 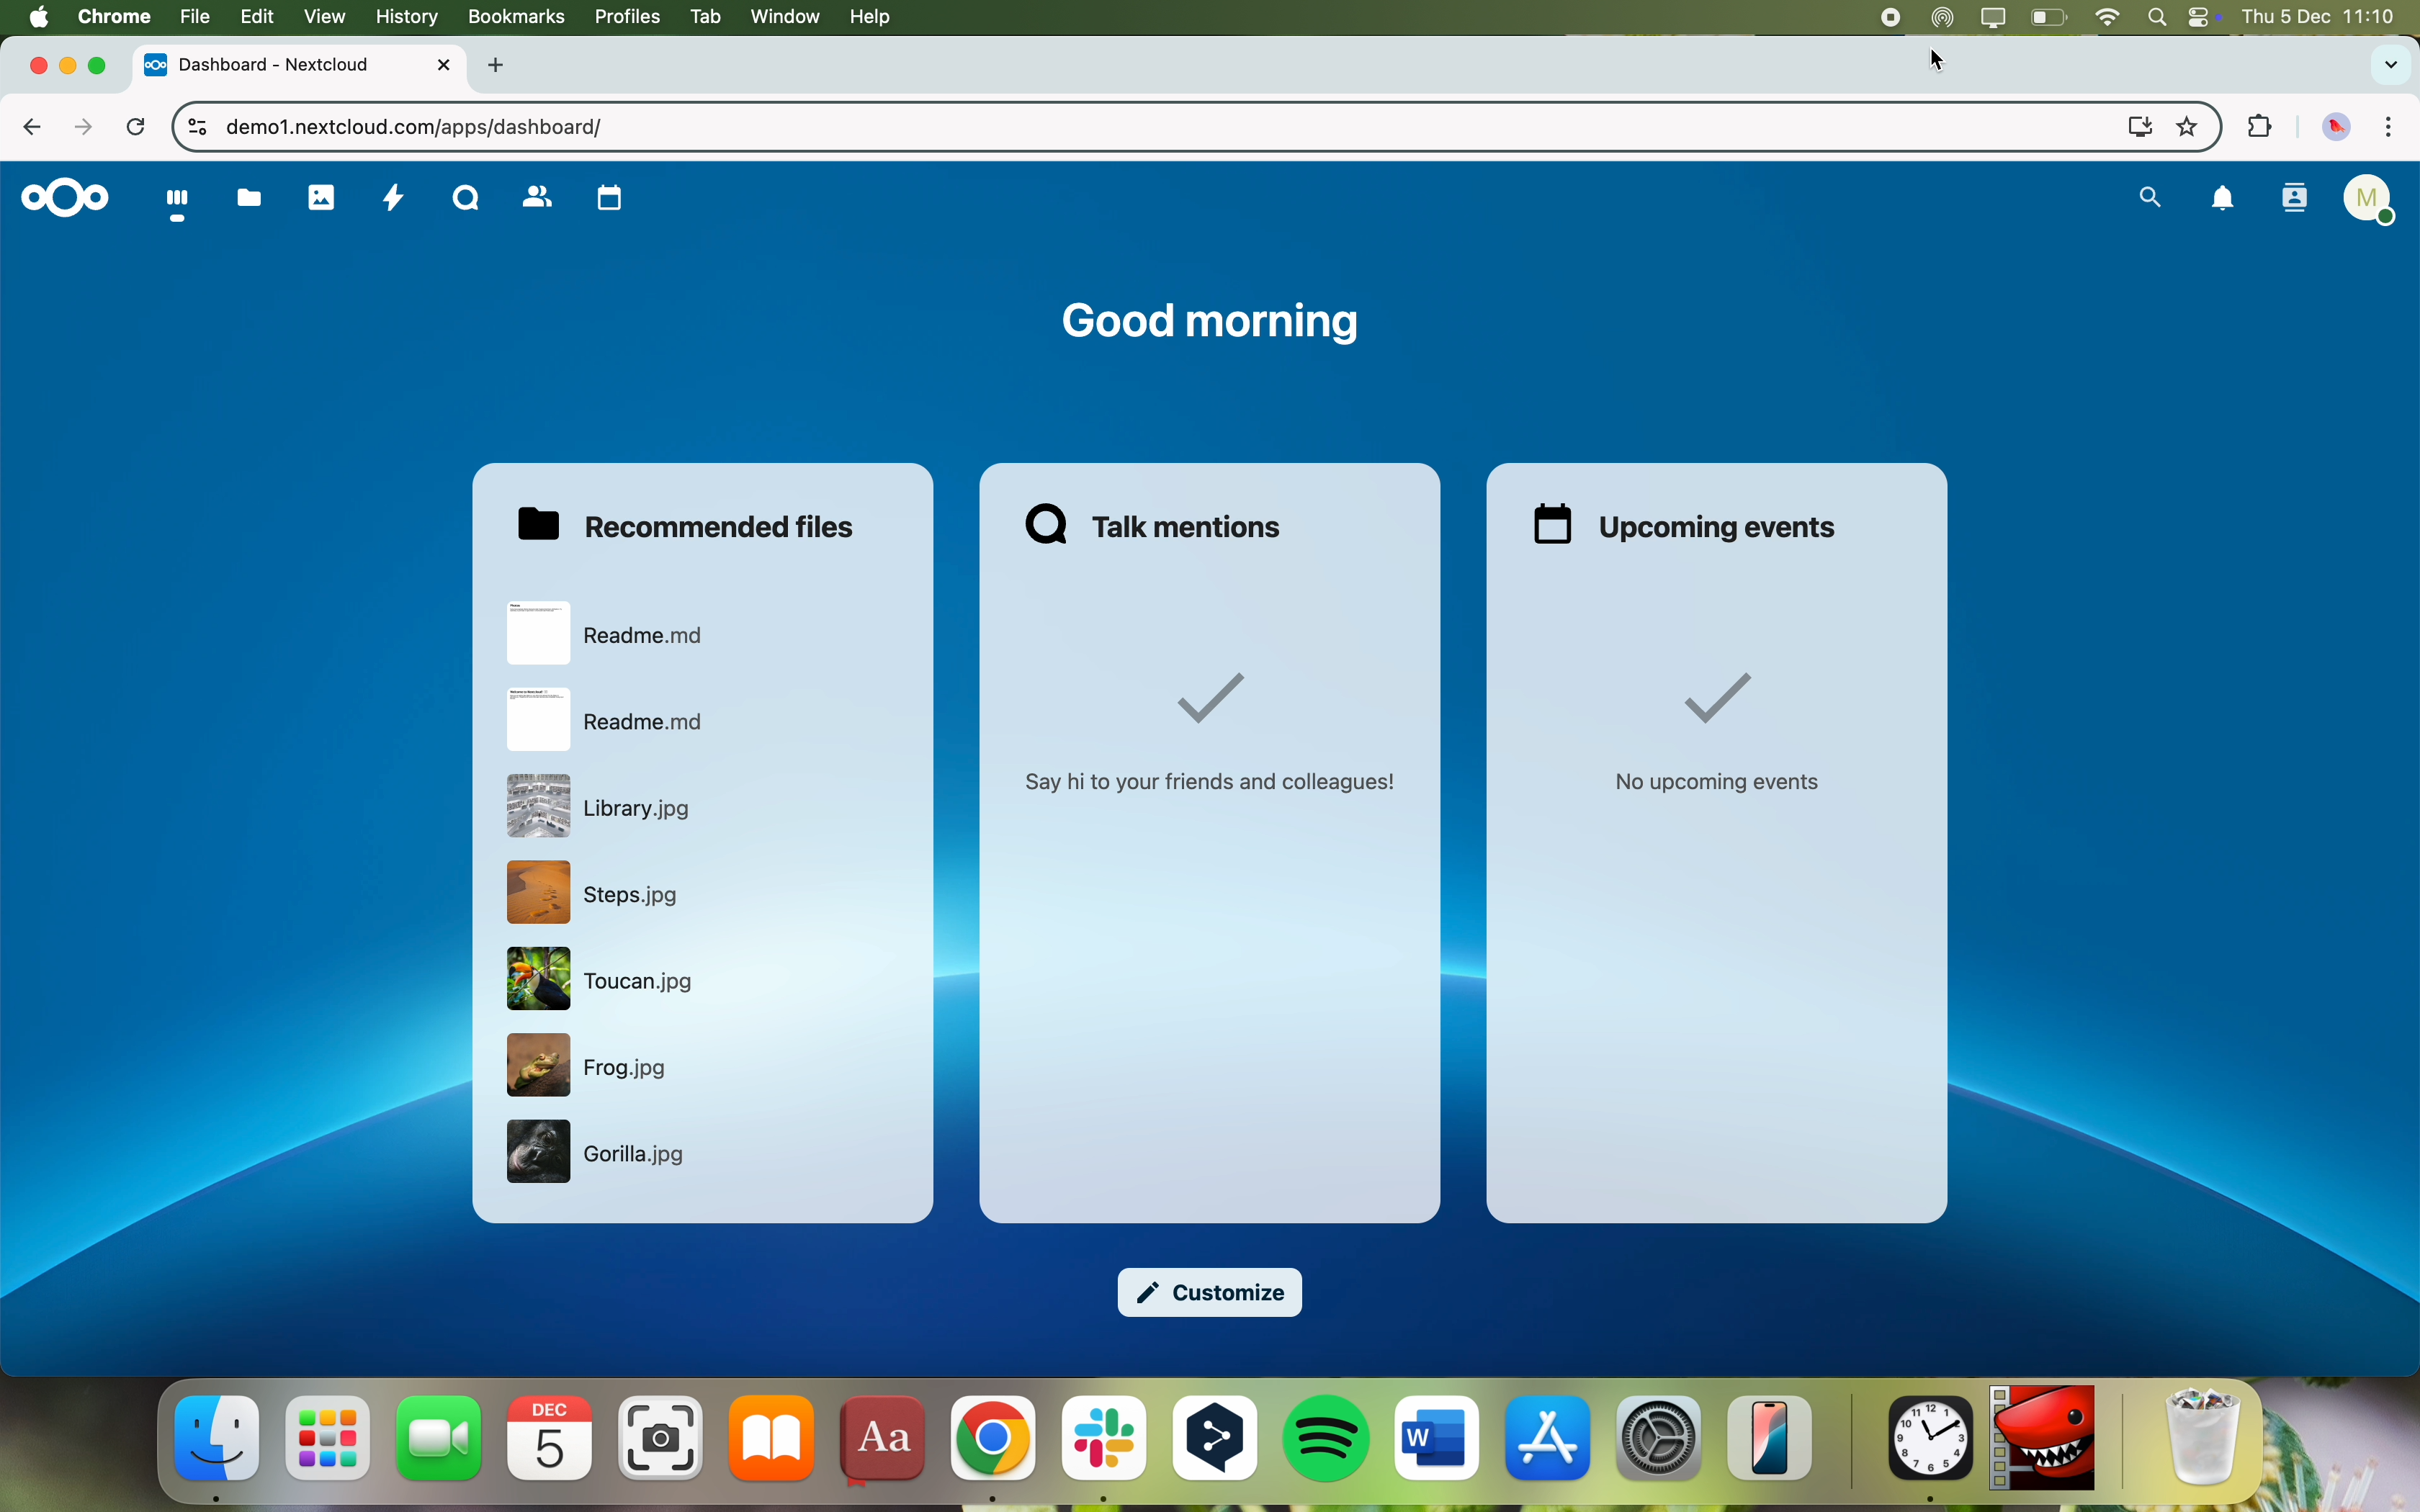 What do you see at coordinates (324, 197) in the screenshot?
I see `photos` at bounding box center [324, 197].